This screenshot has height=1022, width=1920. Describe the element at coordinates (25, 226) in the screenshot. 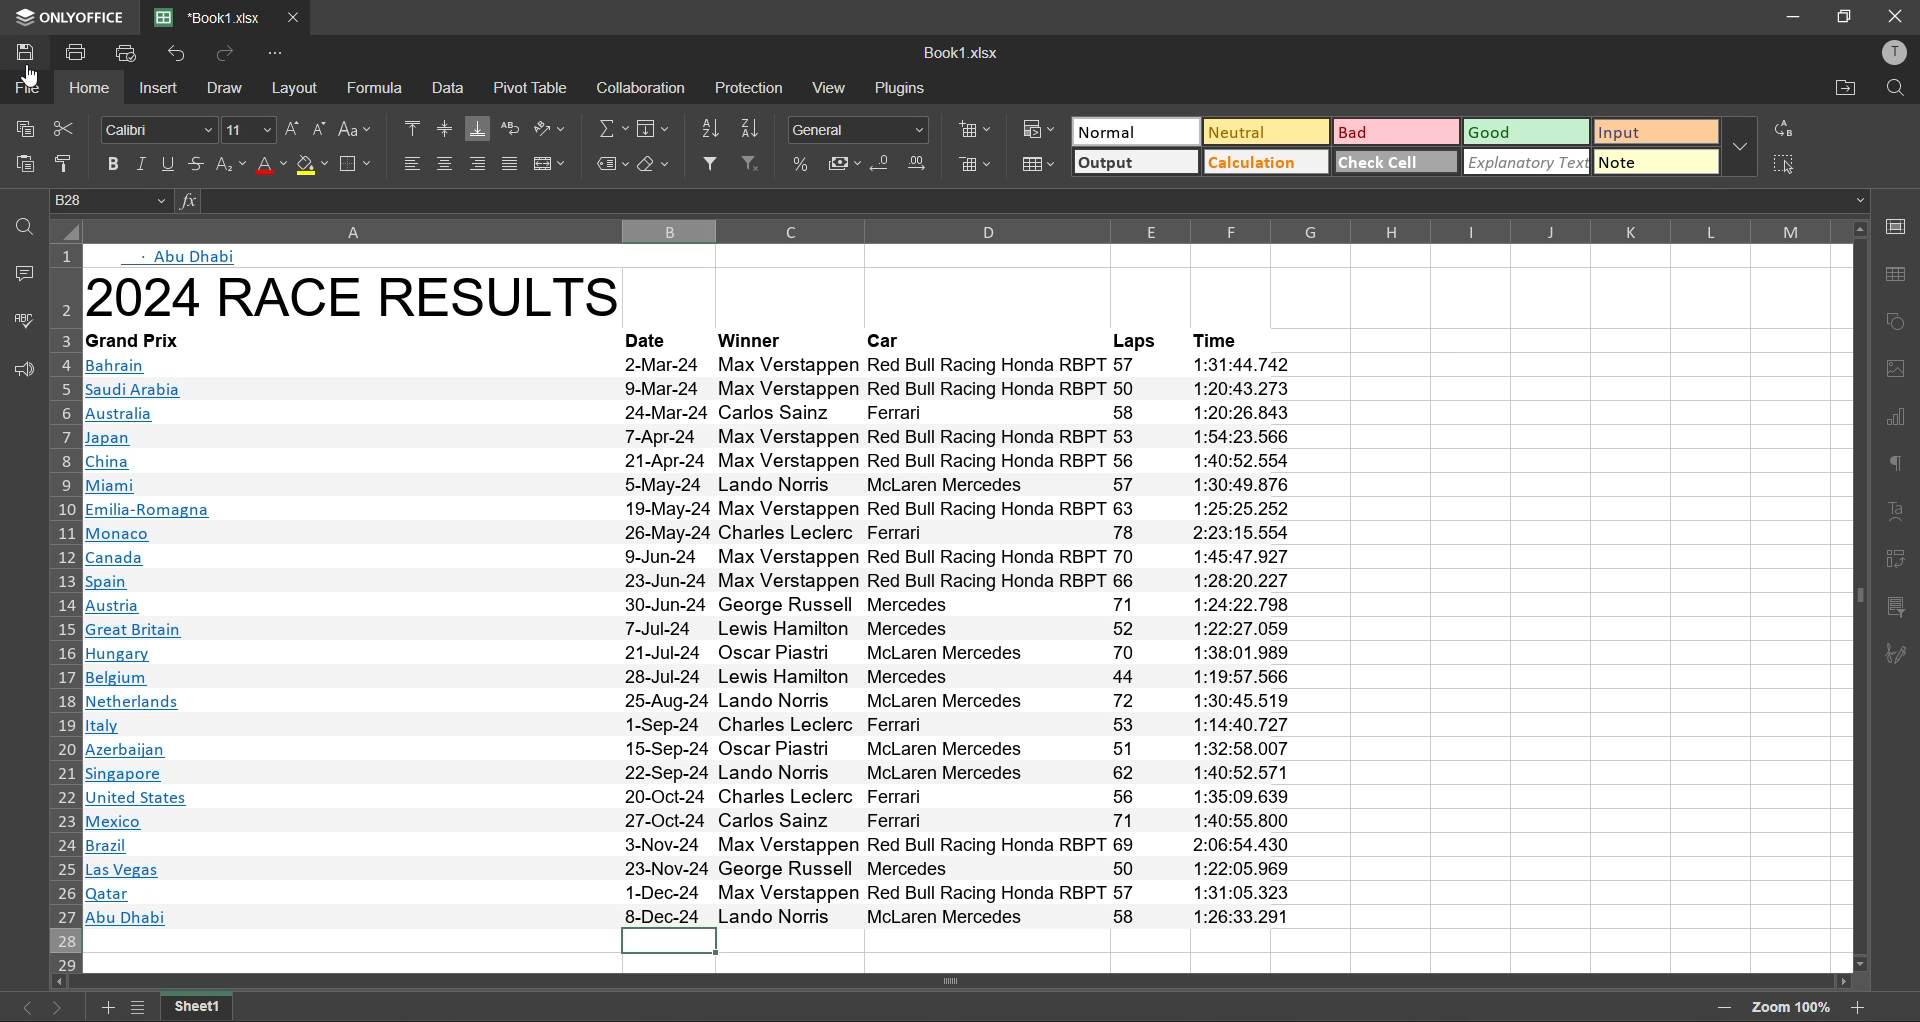

I see `find` at that location.